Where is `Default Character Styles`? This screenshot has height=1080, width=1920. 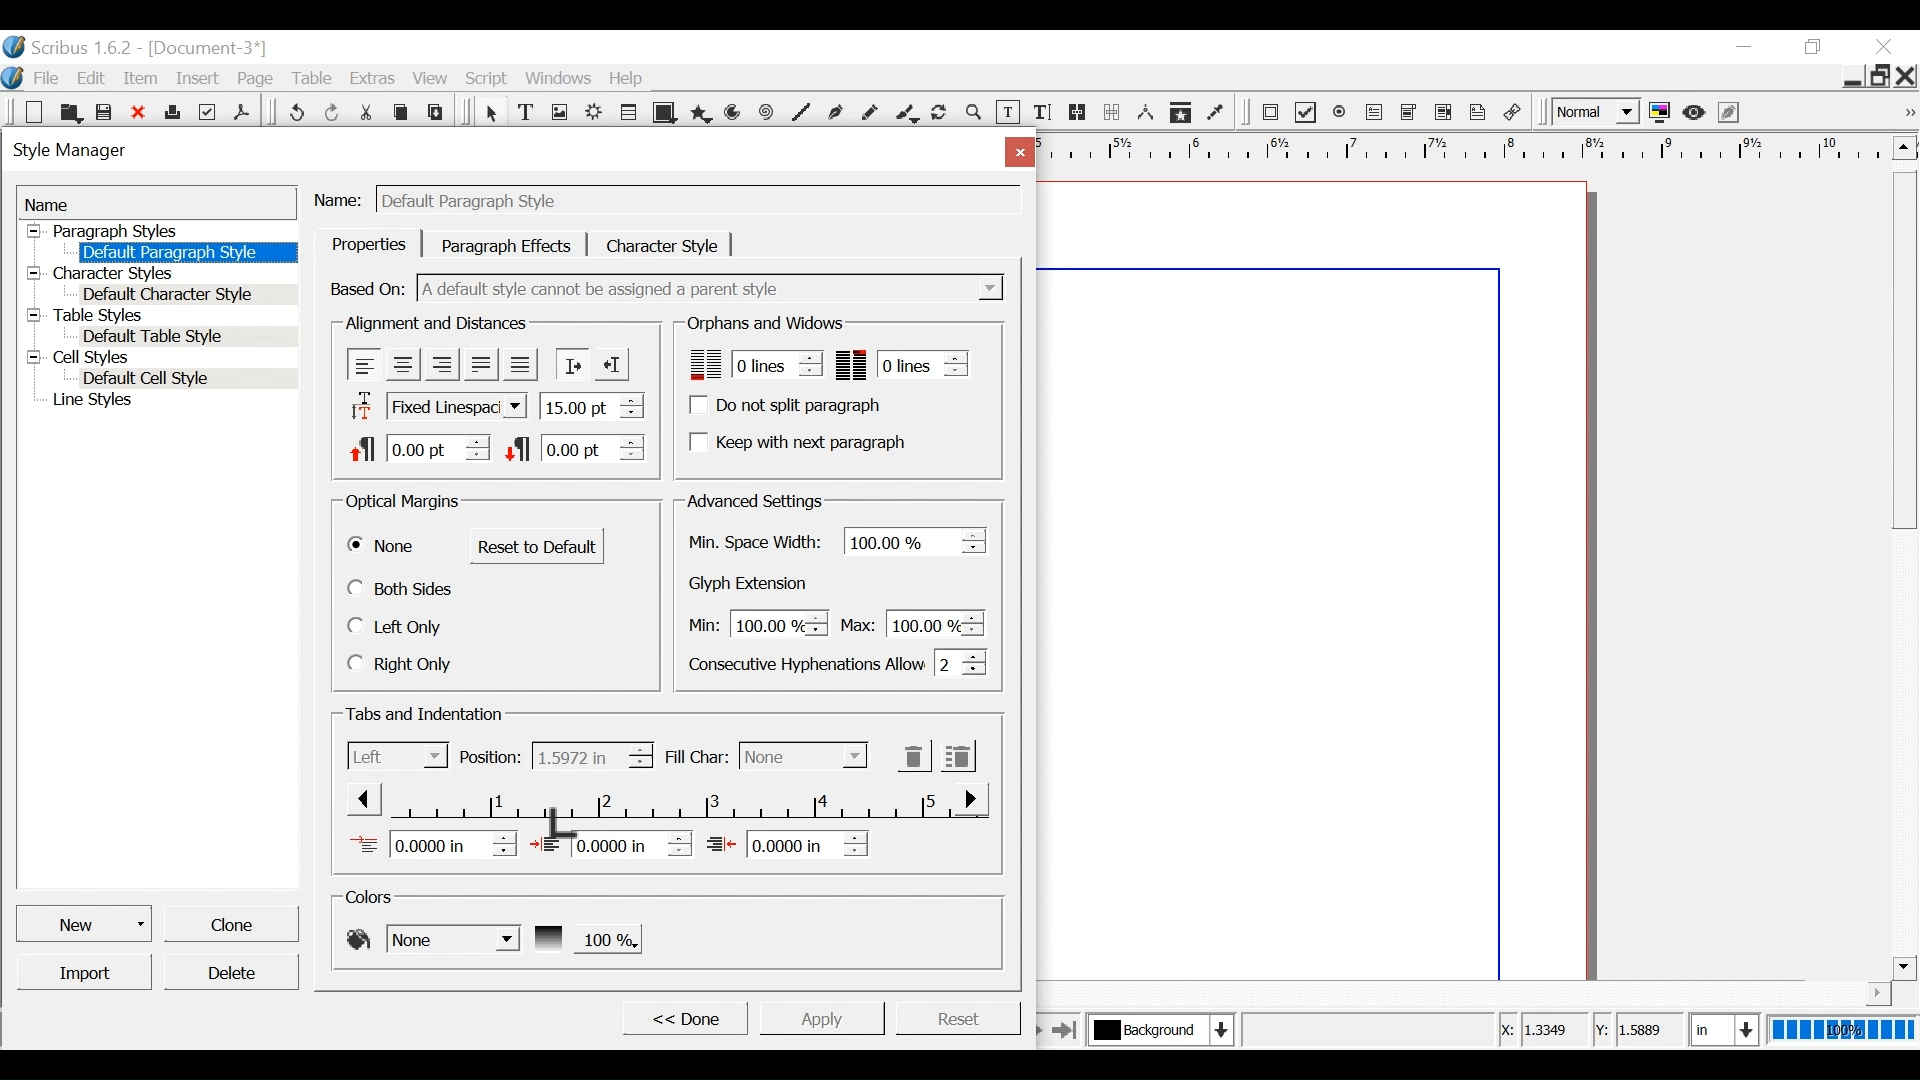
Default Character Styles is located at coordinates (187, 296).